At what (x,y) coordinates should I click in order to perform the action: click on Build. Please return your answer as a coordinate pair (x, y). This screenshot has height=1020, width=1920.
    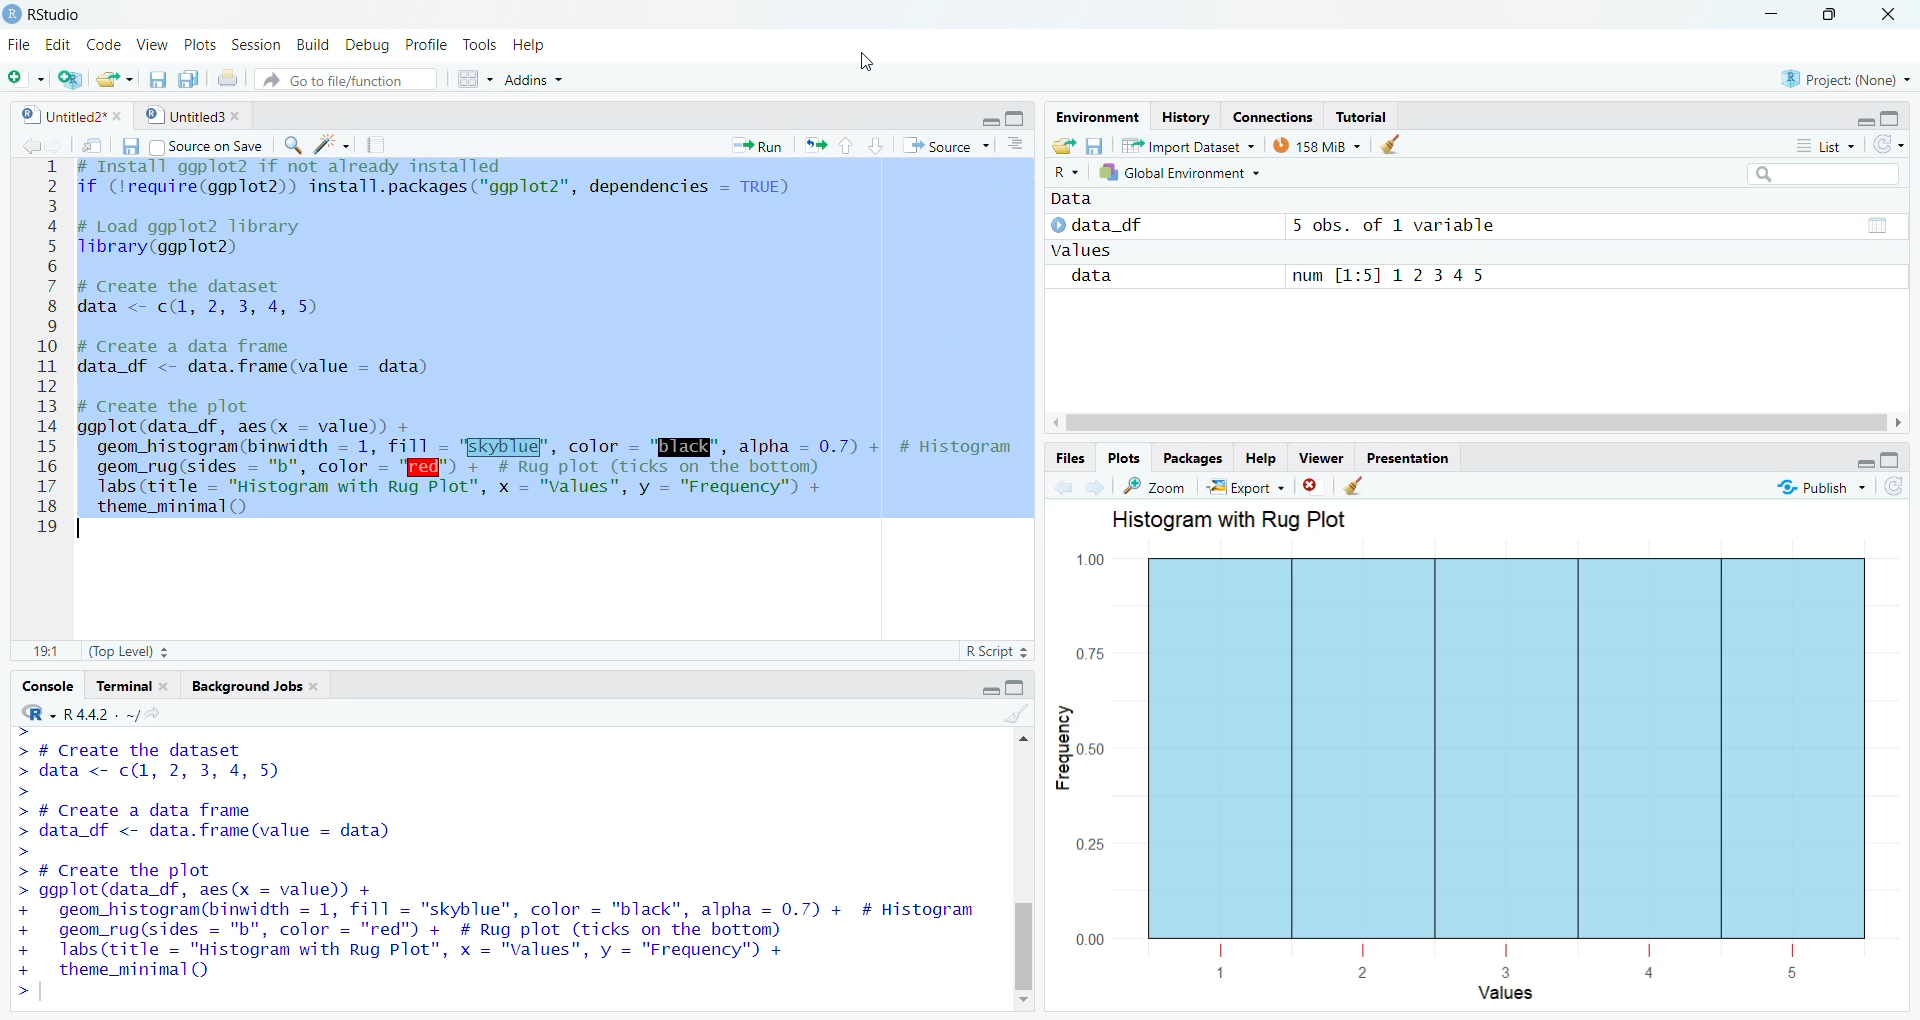
    Looking at the image, I should click on (309, 42).